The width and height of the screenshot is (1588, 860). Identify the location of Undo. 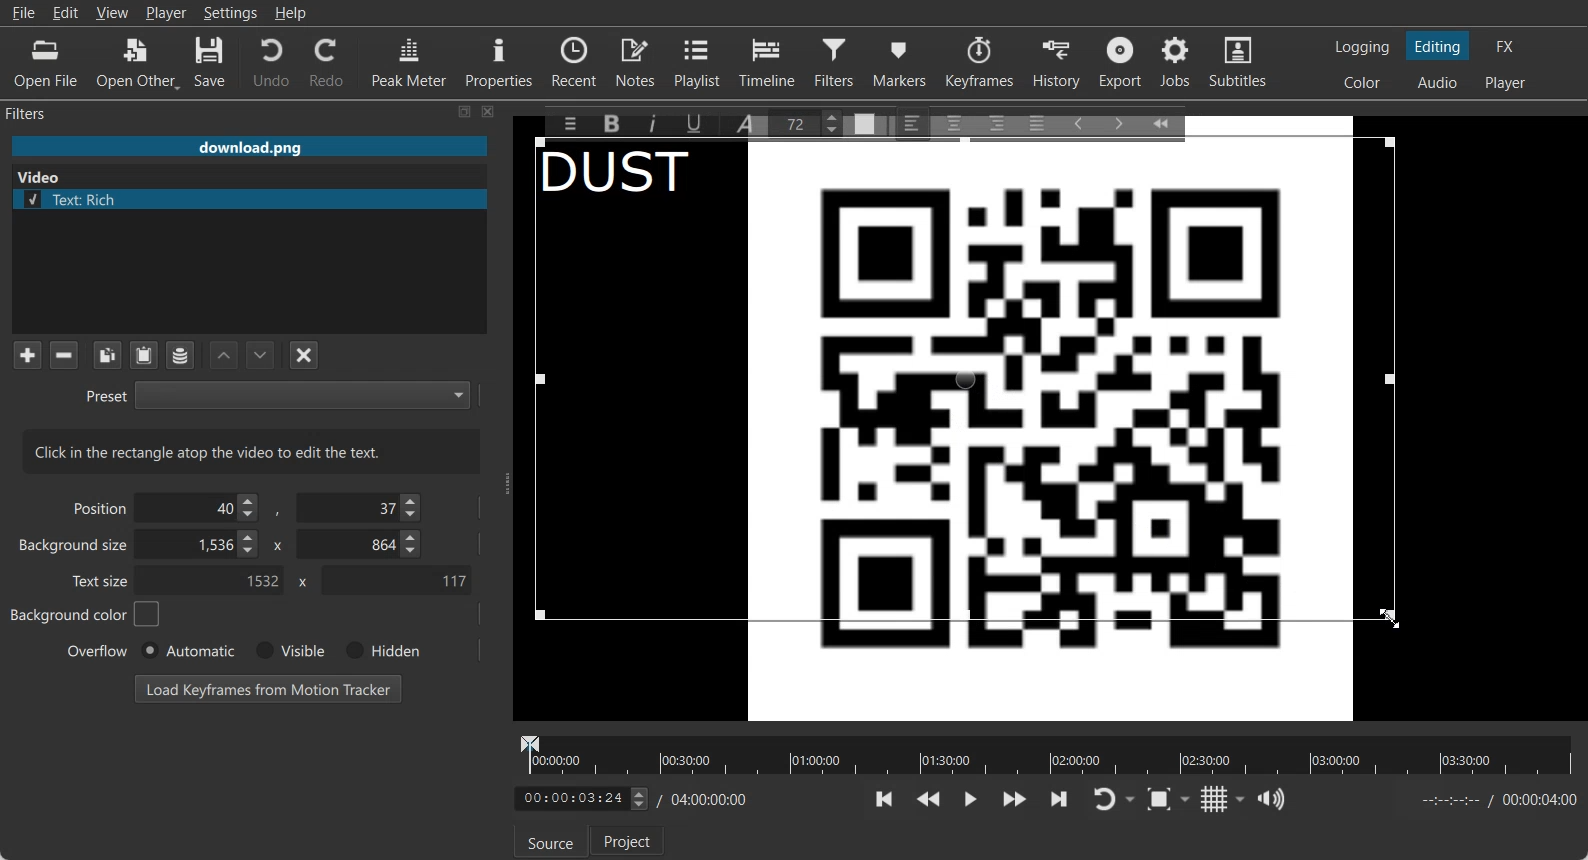
(271, 61).